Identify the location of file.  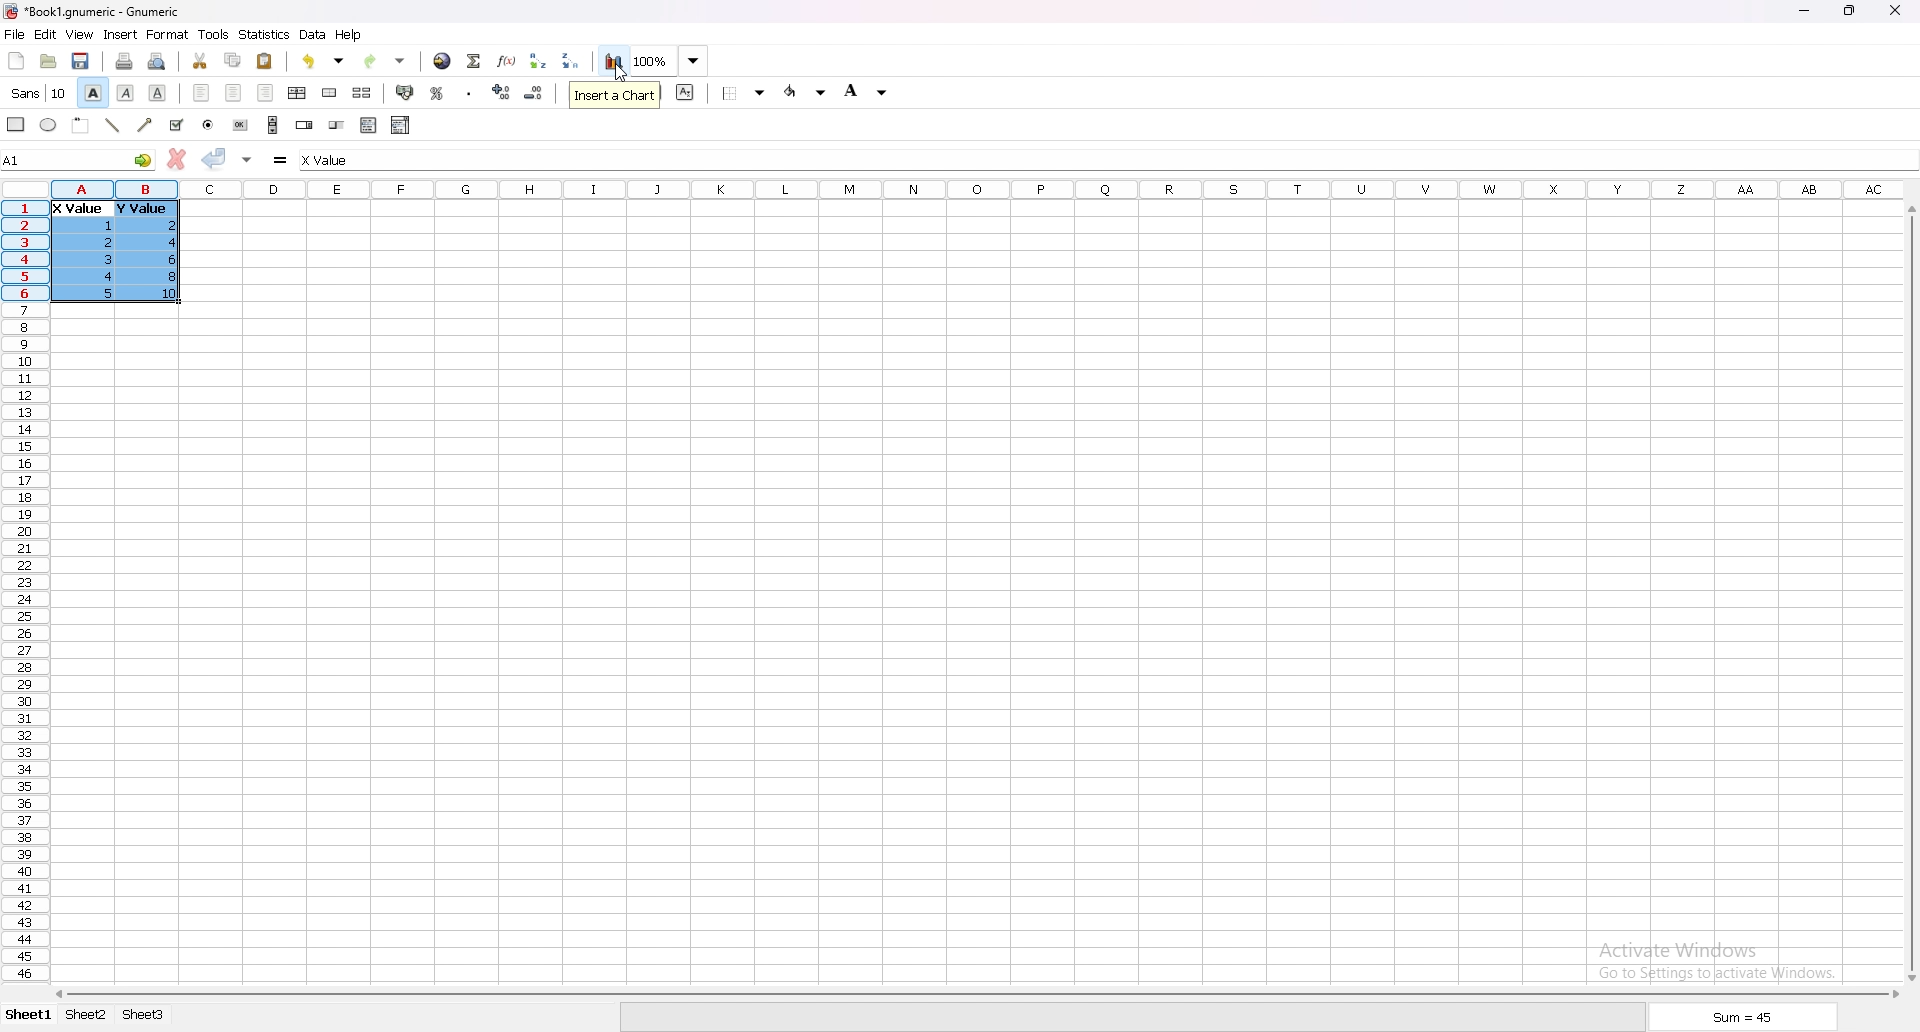
(14, 35).